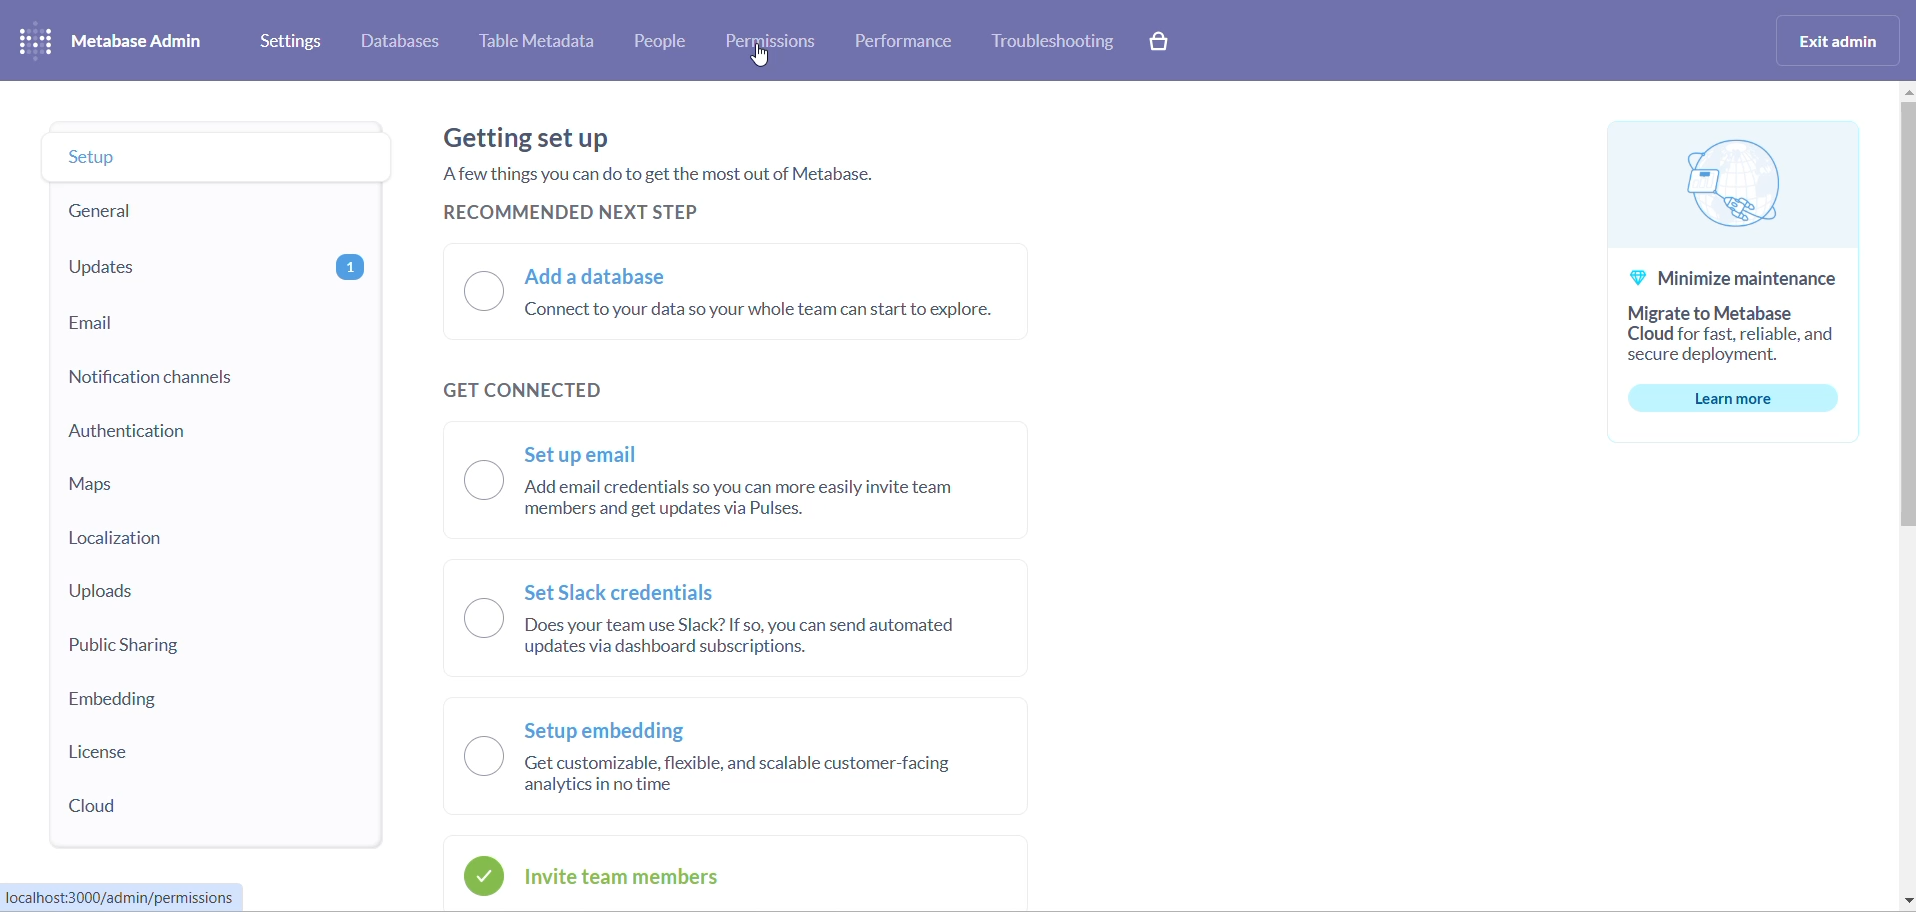 Image resolution: width=1916 pixels, height=912 pixels. What do you see at coordinates (712, 871) in the screenshot?
I see `invite team members radio button` at bounding box center [712, 871].